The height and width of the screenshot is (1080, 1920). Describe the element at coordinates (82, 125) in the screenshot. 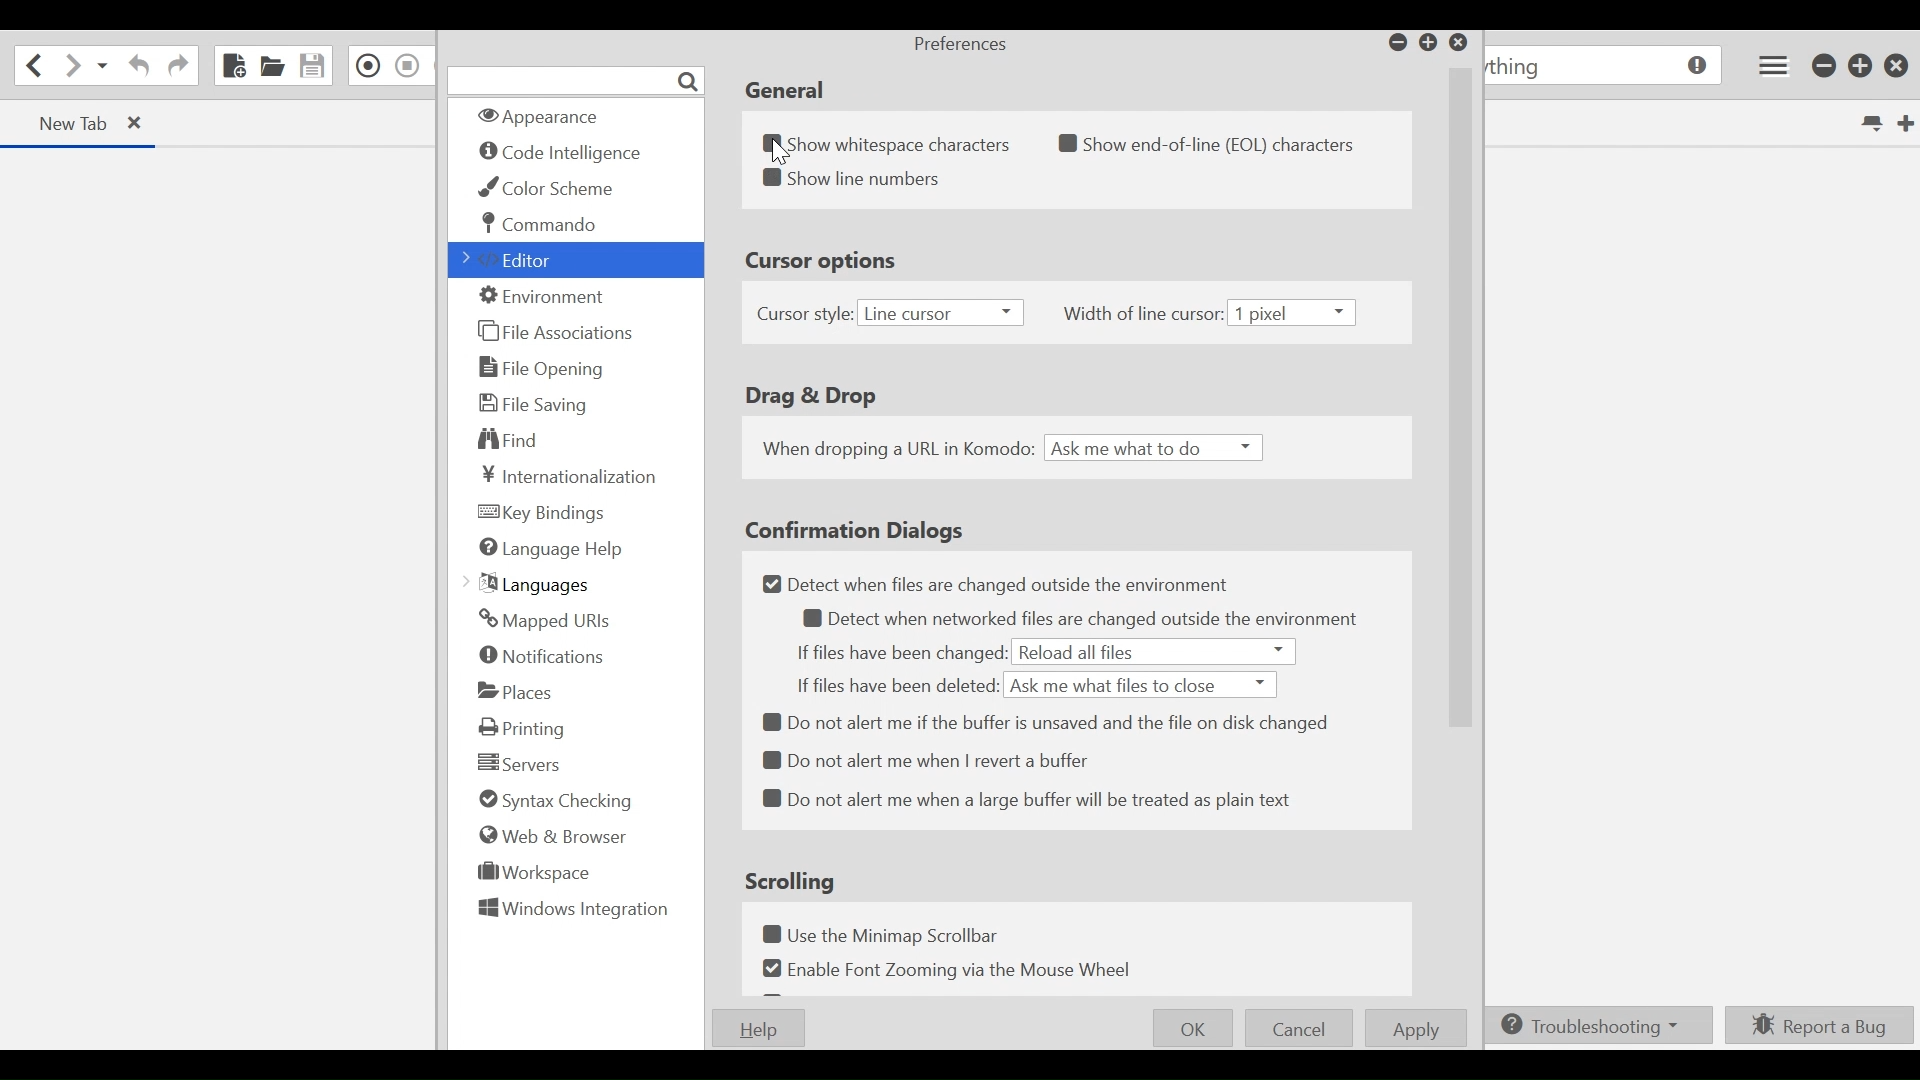

I see `Current Tab` at that location.